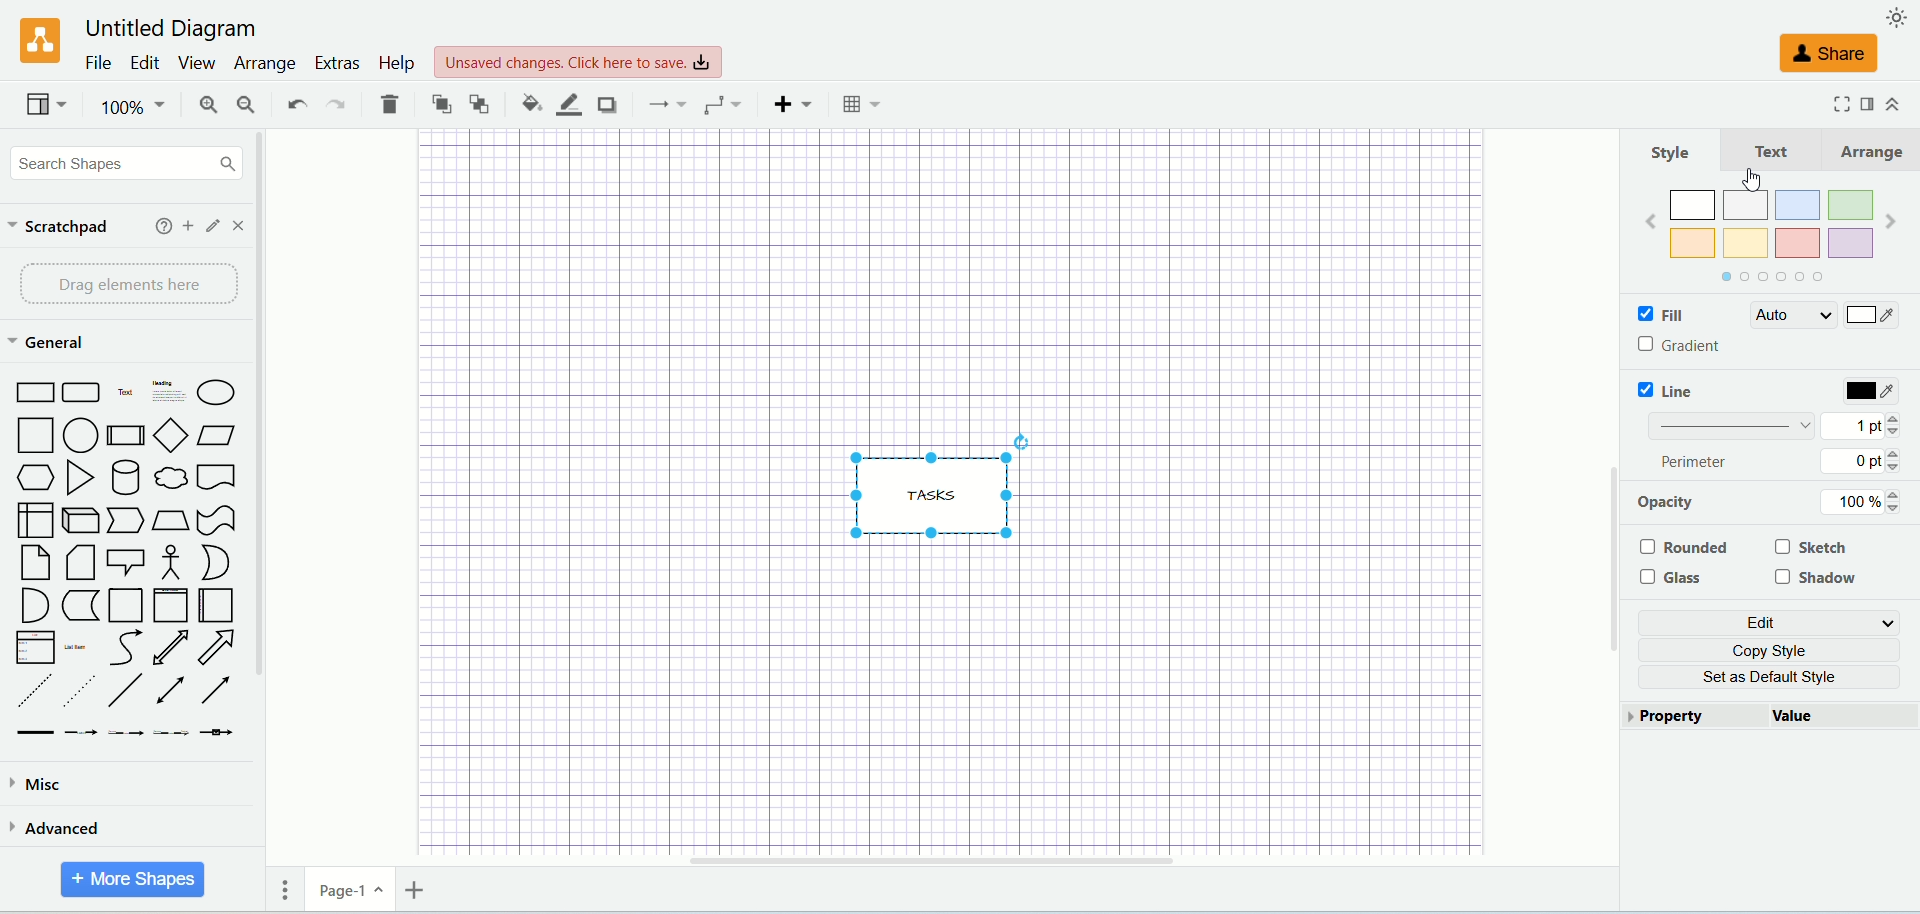 The image size is (1920, 914). What do you see at coordinates (605, 104) in the screenshot?
I see `shadow` at bounding box center [605, 104].